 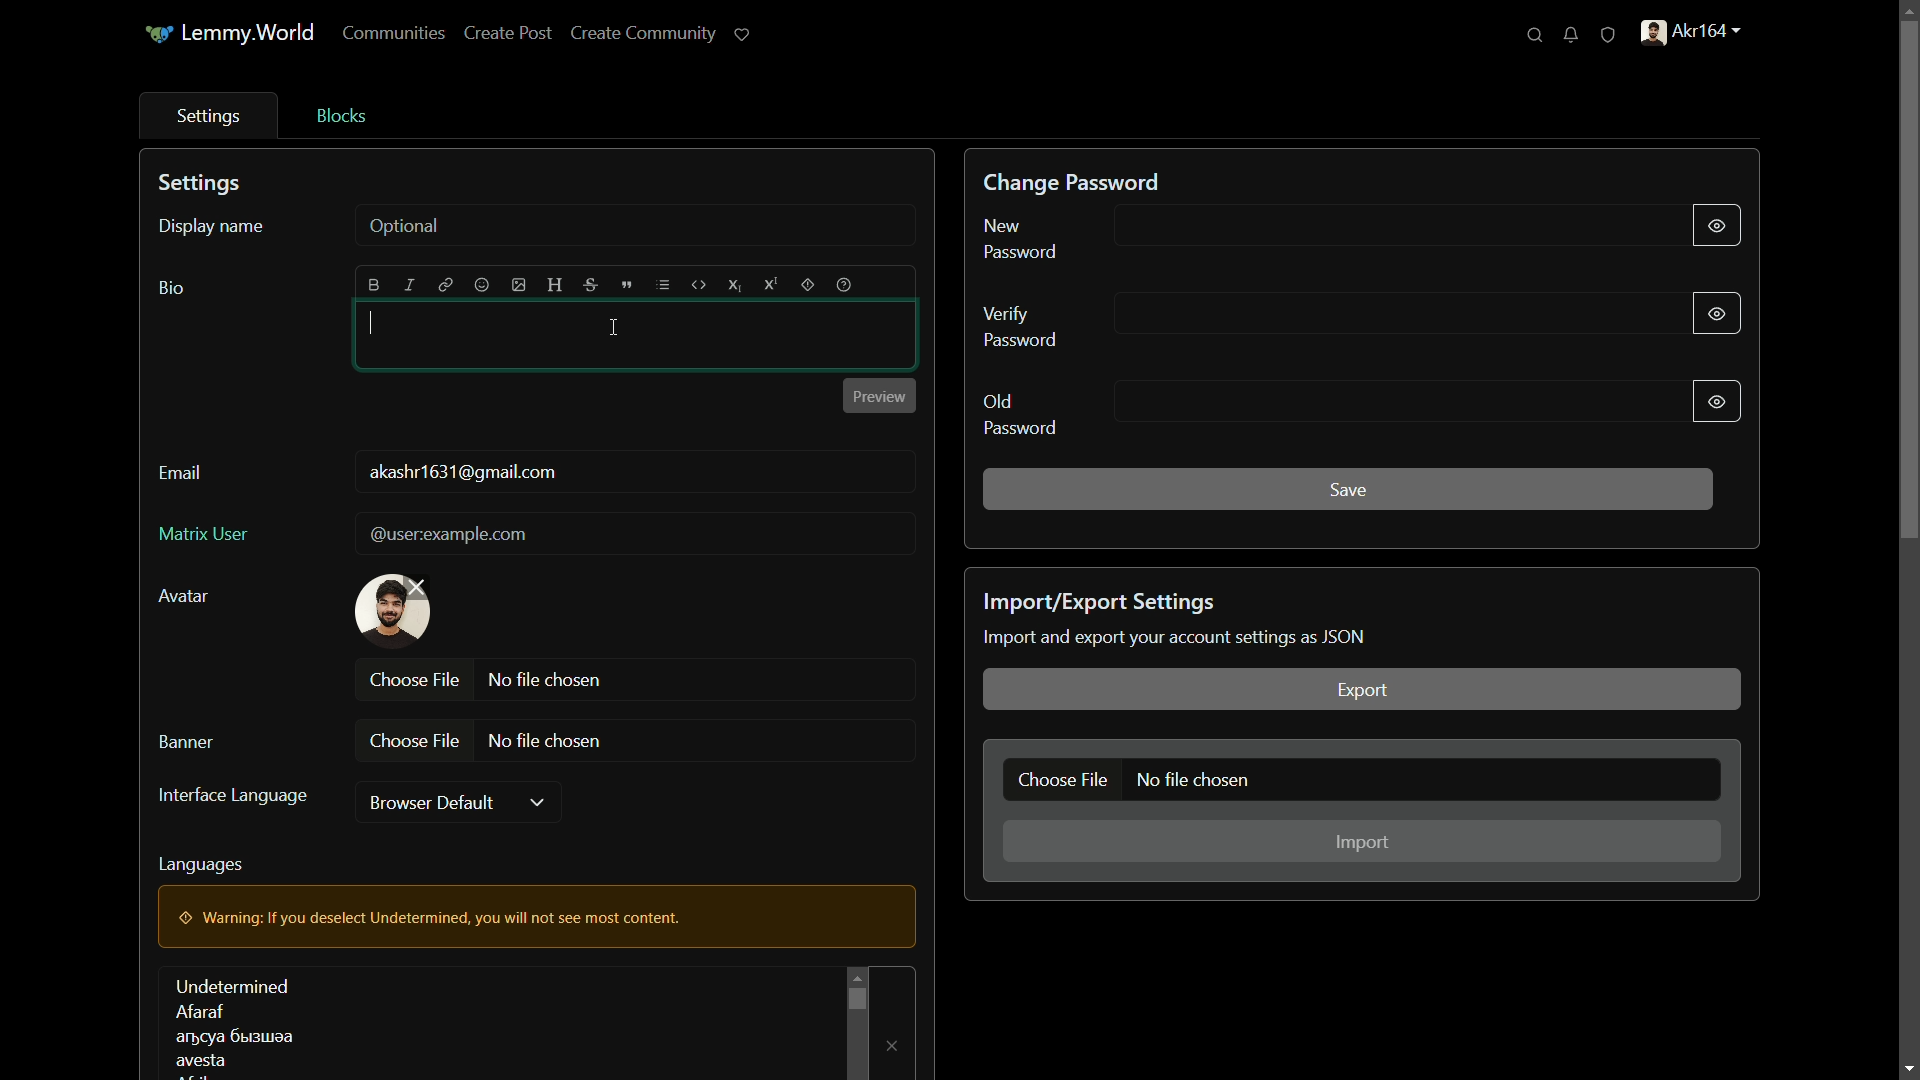 What do you see at coordinates (772, 285) in the screenshot?
I see `superscript` at bounding box center [772, 285].